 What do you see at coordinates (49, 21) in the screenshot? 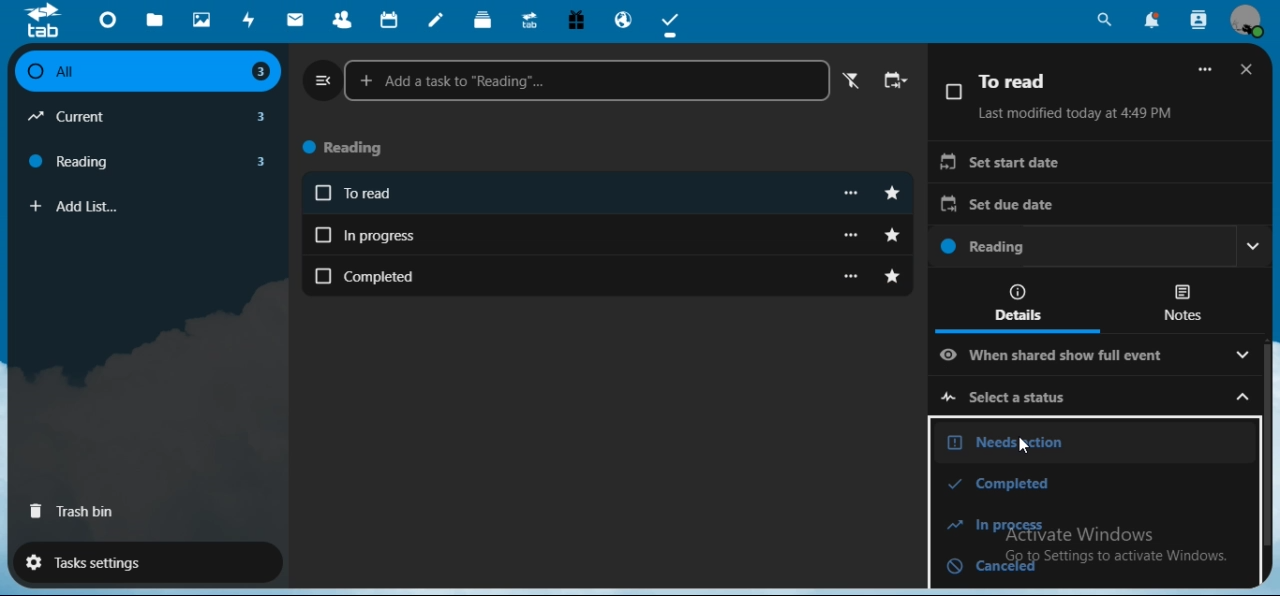
I see `icon` at bounding box center [49, 21].